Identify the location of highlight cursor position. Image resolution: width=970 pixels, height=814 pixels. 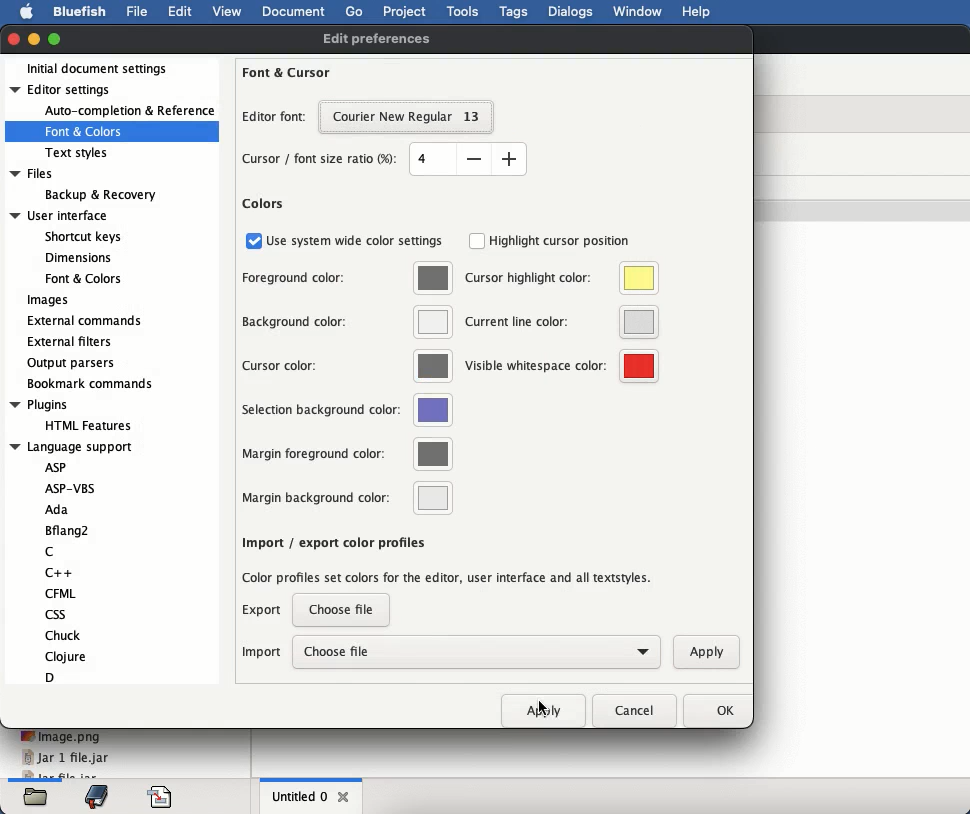
(550, 241).